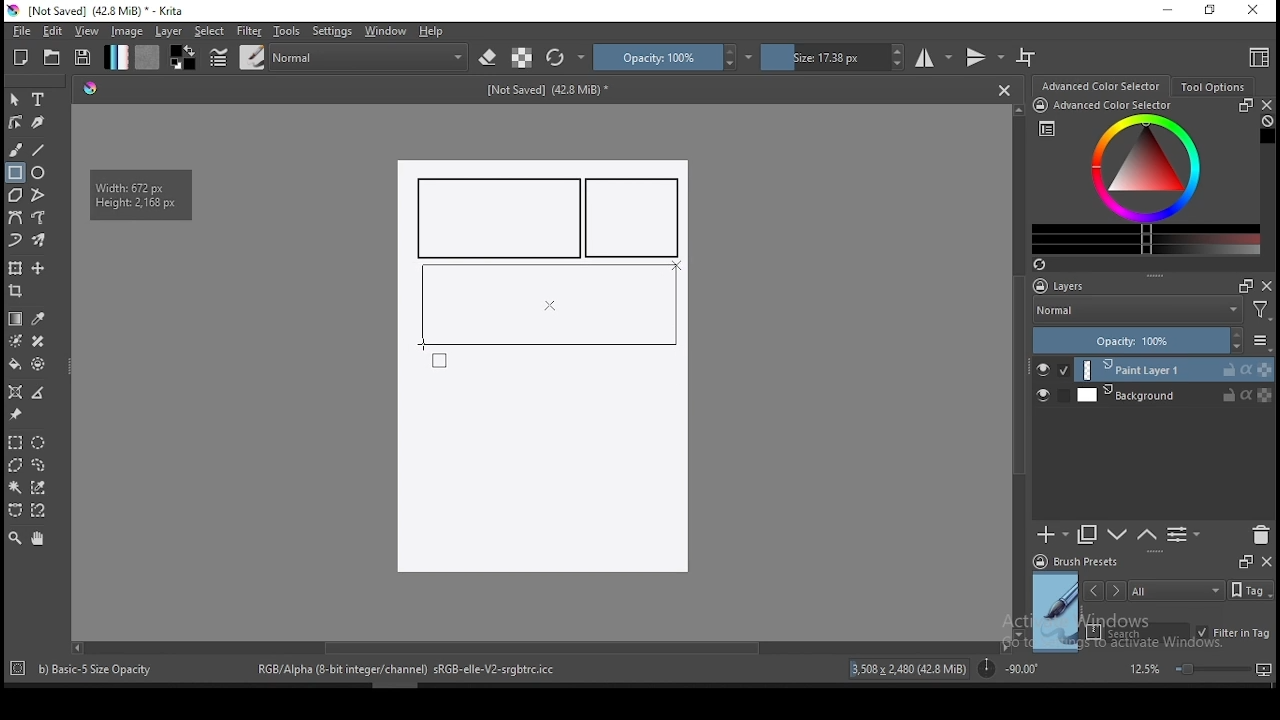  What do you see at coordinates (985, 55) in the screenshot?
I see `` at bounding box center [985, 55].